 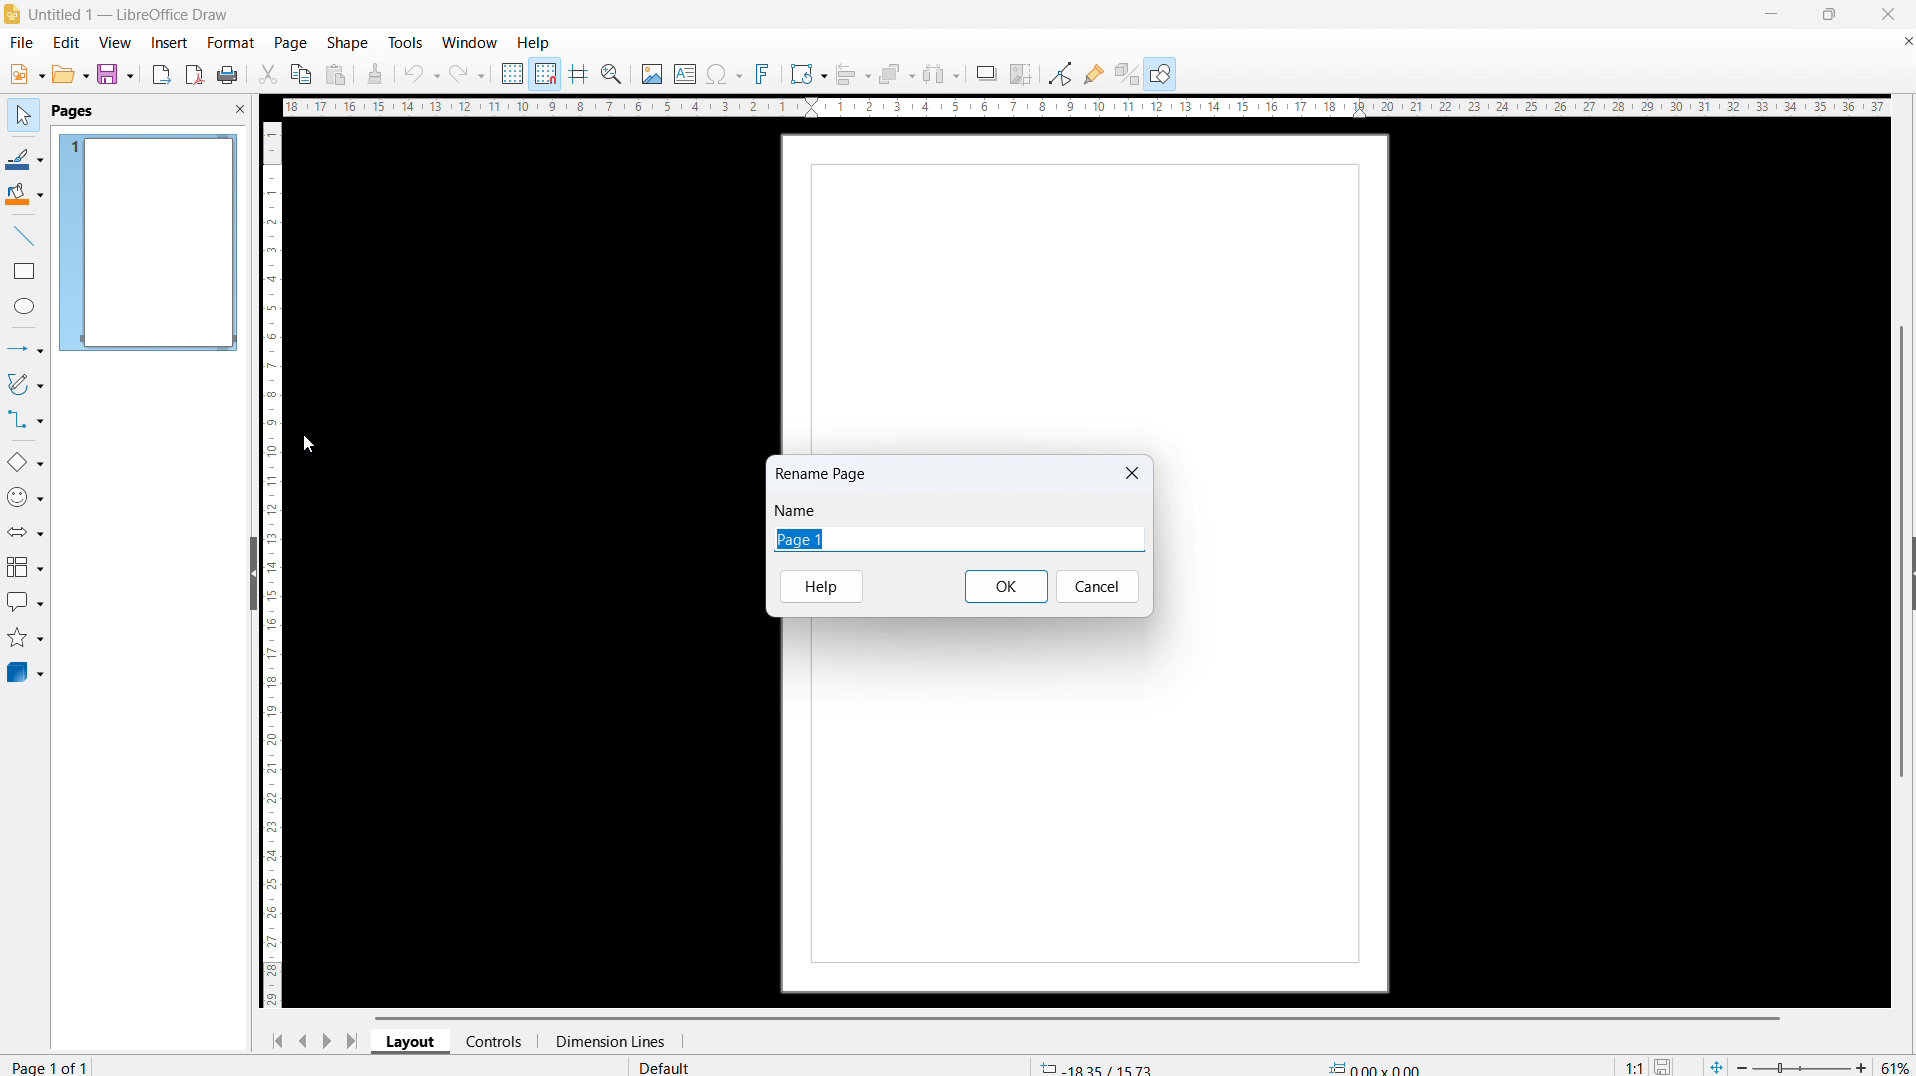 What do you see at coordinates (12, 14) in the screenshot?
I see `logo` at bounding box center [12, 14].